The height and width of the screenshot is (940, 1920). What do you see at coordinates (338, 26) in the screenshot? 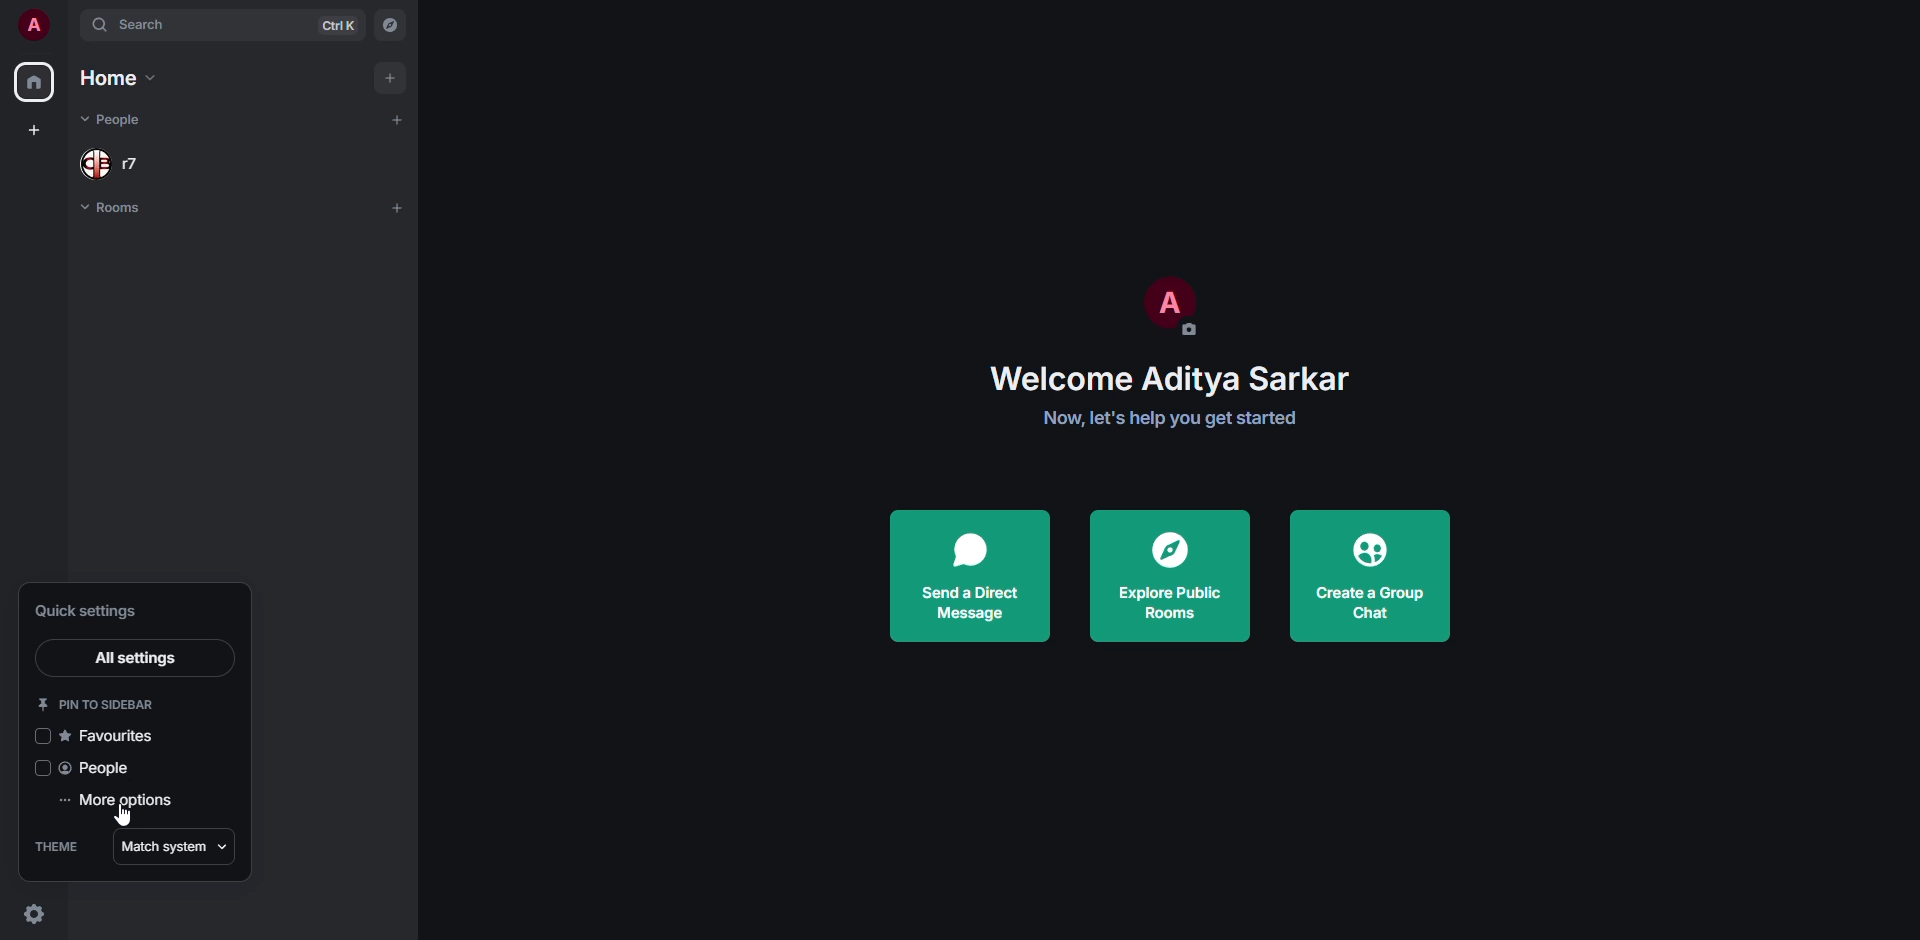
I see `ctrl K` at bounding box center [338, 26].